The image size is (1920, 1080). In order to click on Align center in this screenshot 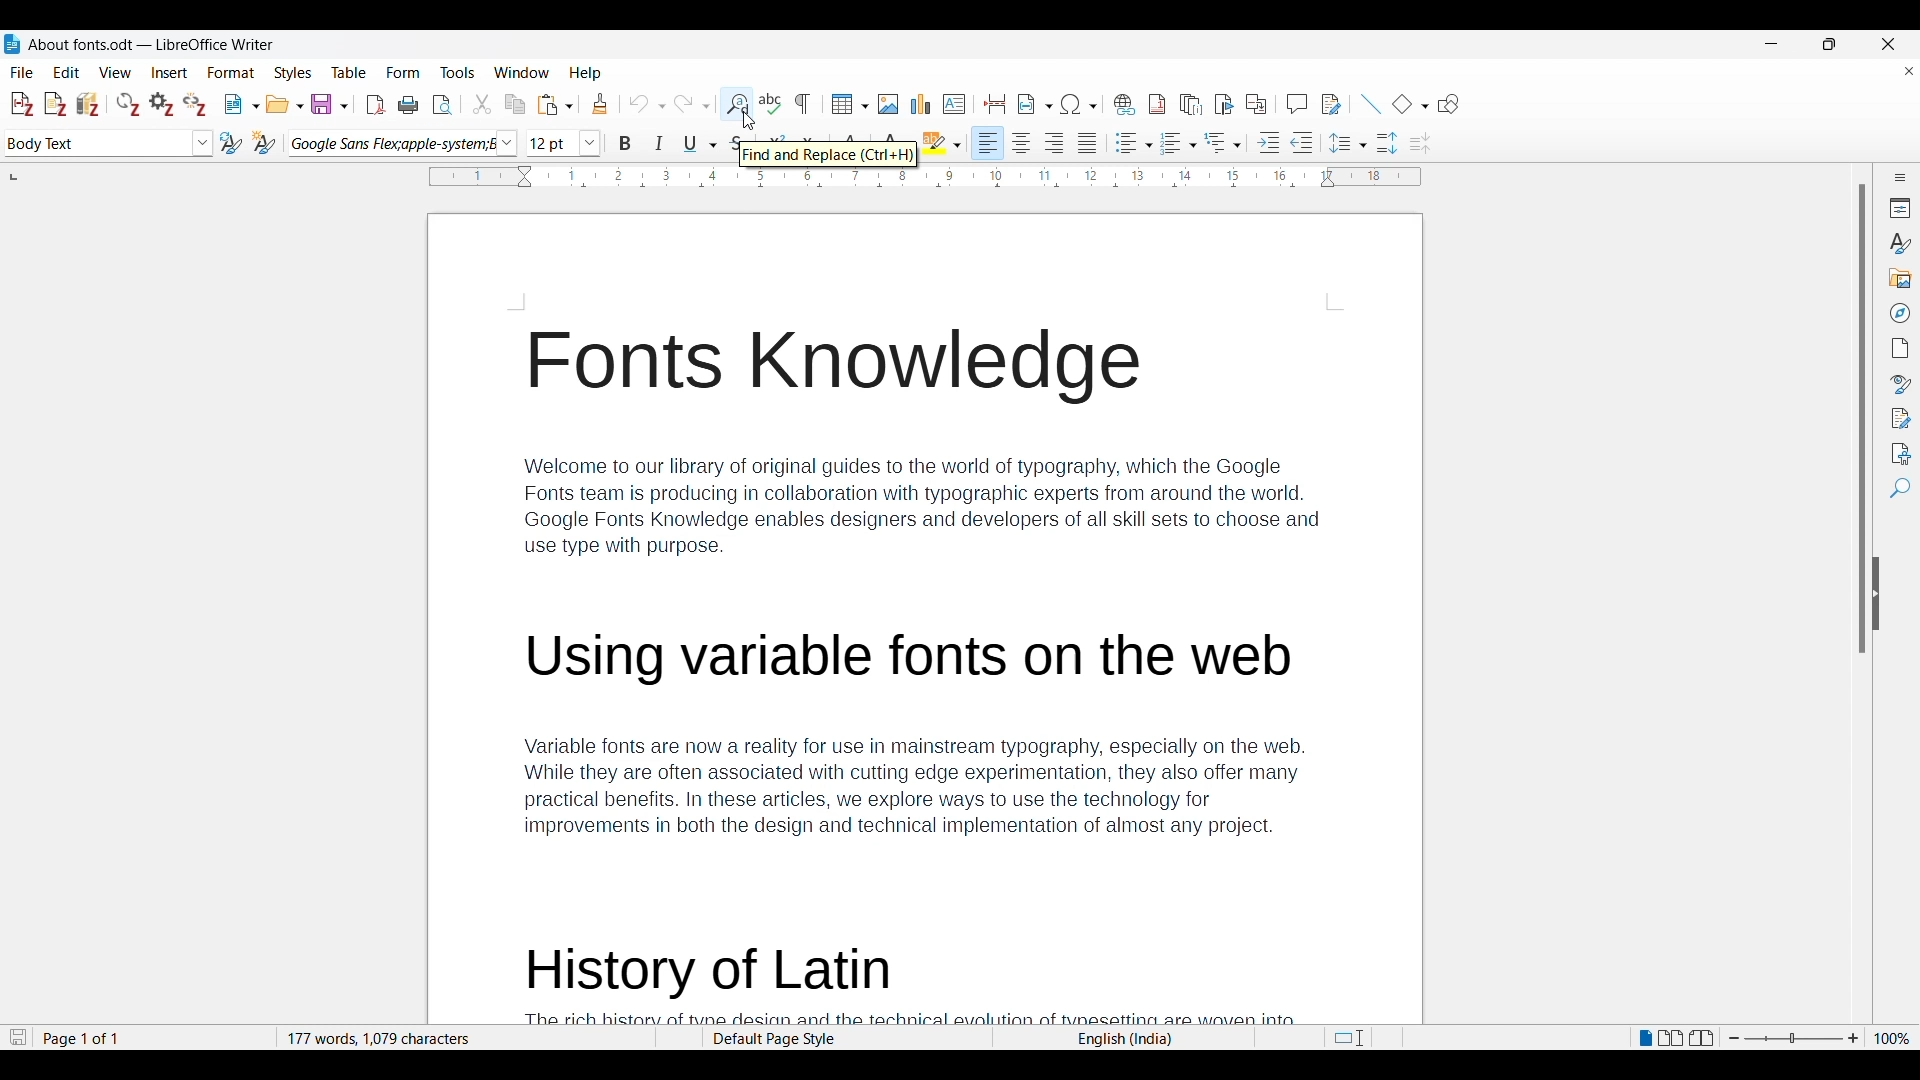, I will do `click(1022, 143)`.